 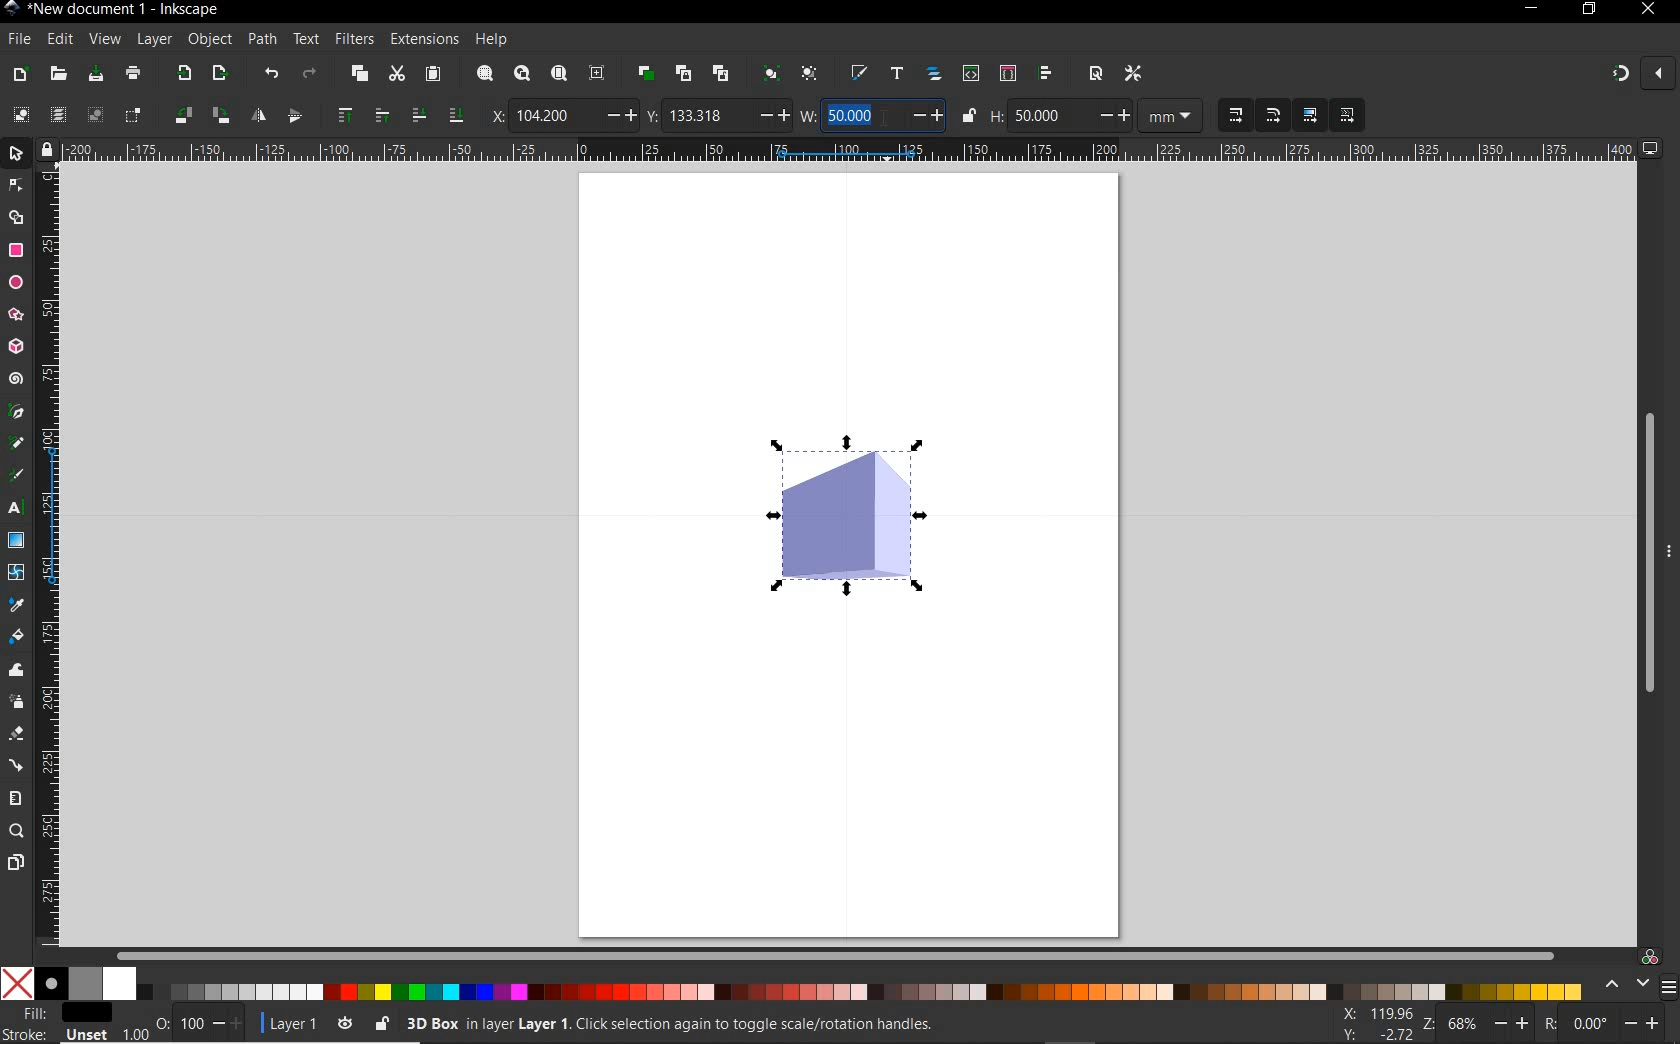 What do you see at coordinates (1235, 116) in the screenshot?
I see `when scaling` at bounding box center [1235, 116].